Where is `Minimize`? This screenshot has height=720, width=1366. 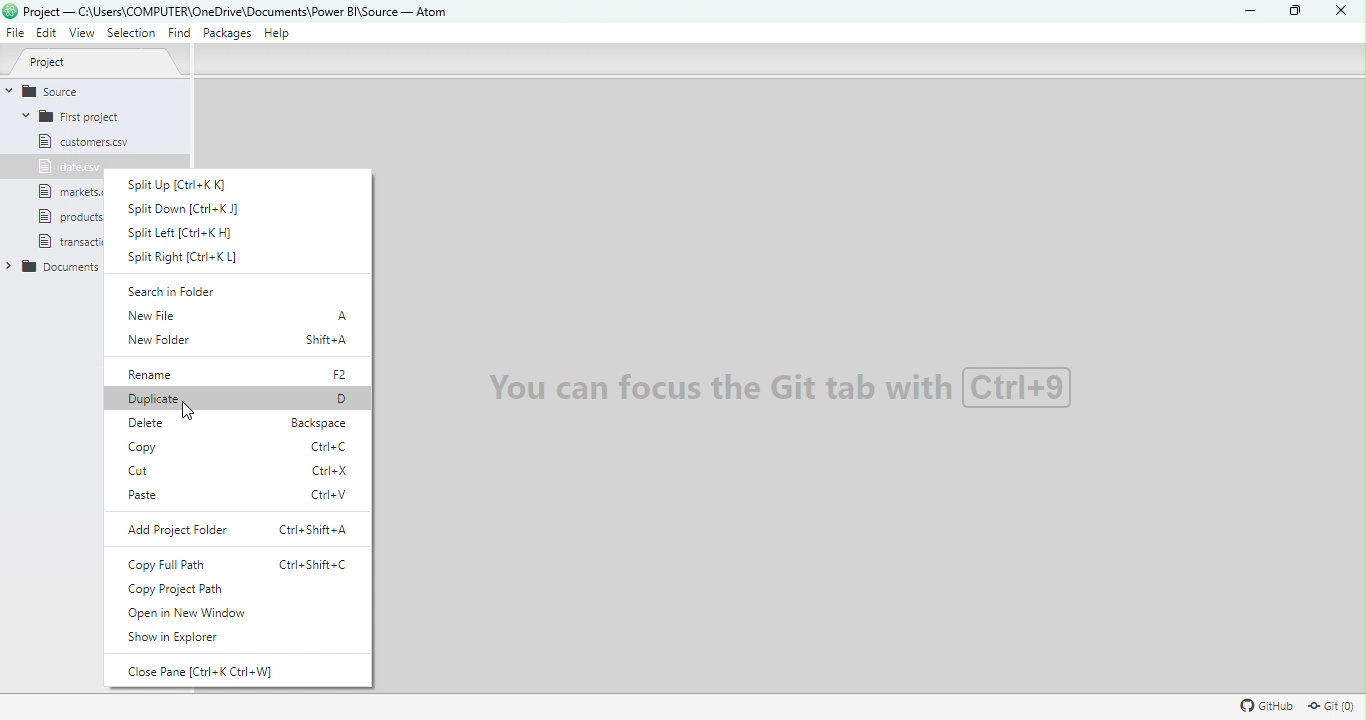
Minimize is located at coordinates (1247, 12).